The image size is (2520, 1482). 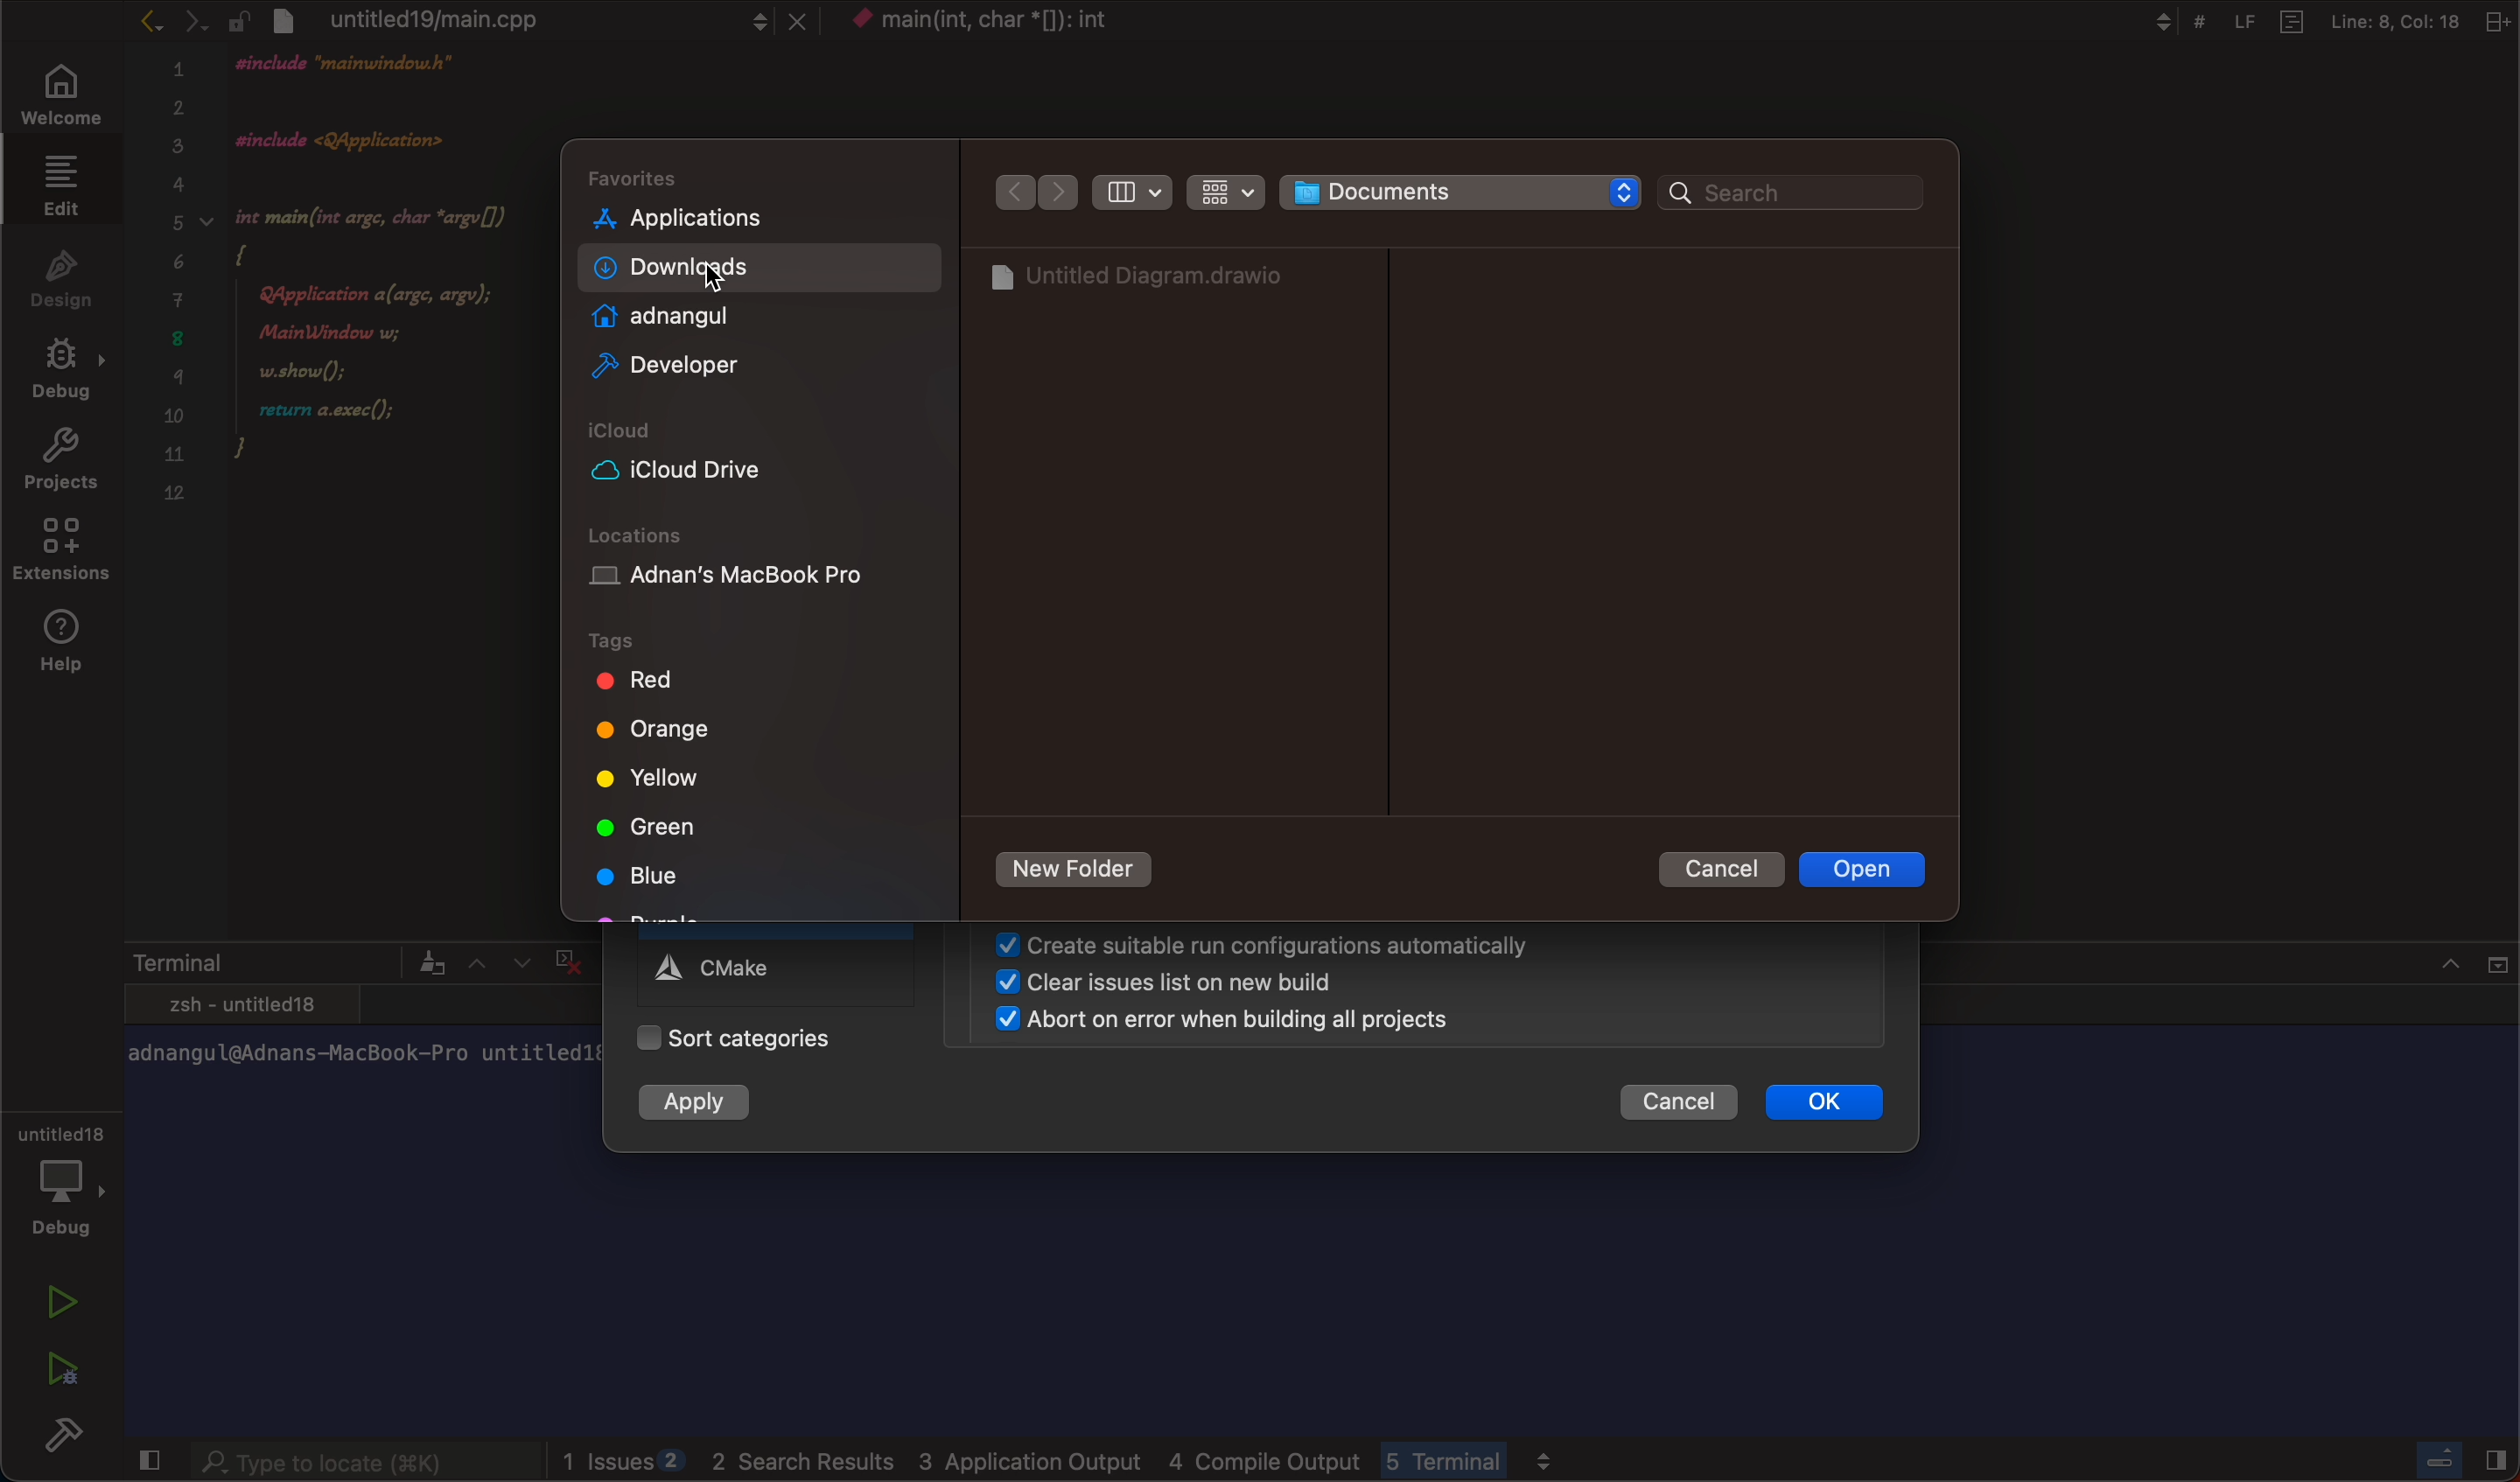 I want to click on close slidebar, so click(x=2455, y=1458).